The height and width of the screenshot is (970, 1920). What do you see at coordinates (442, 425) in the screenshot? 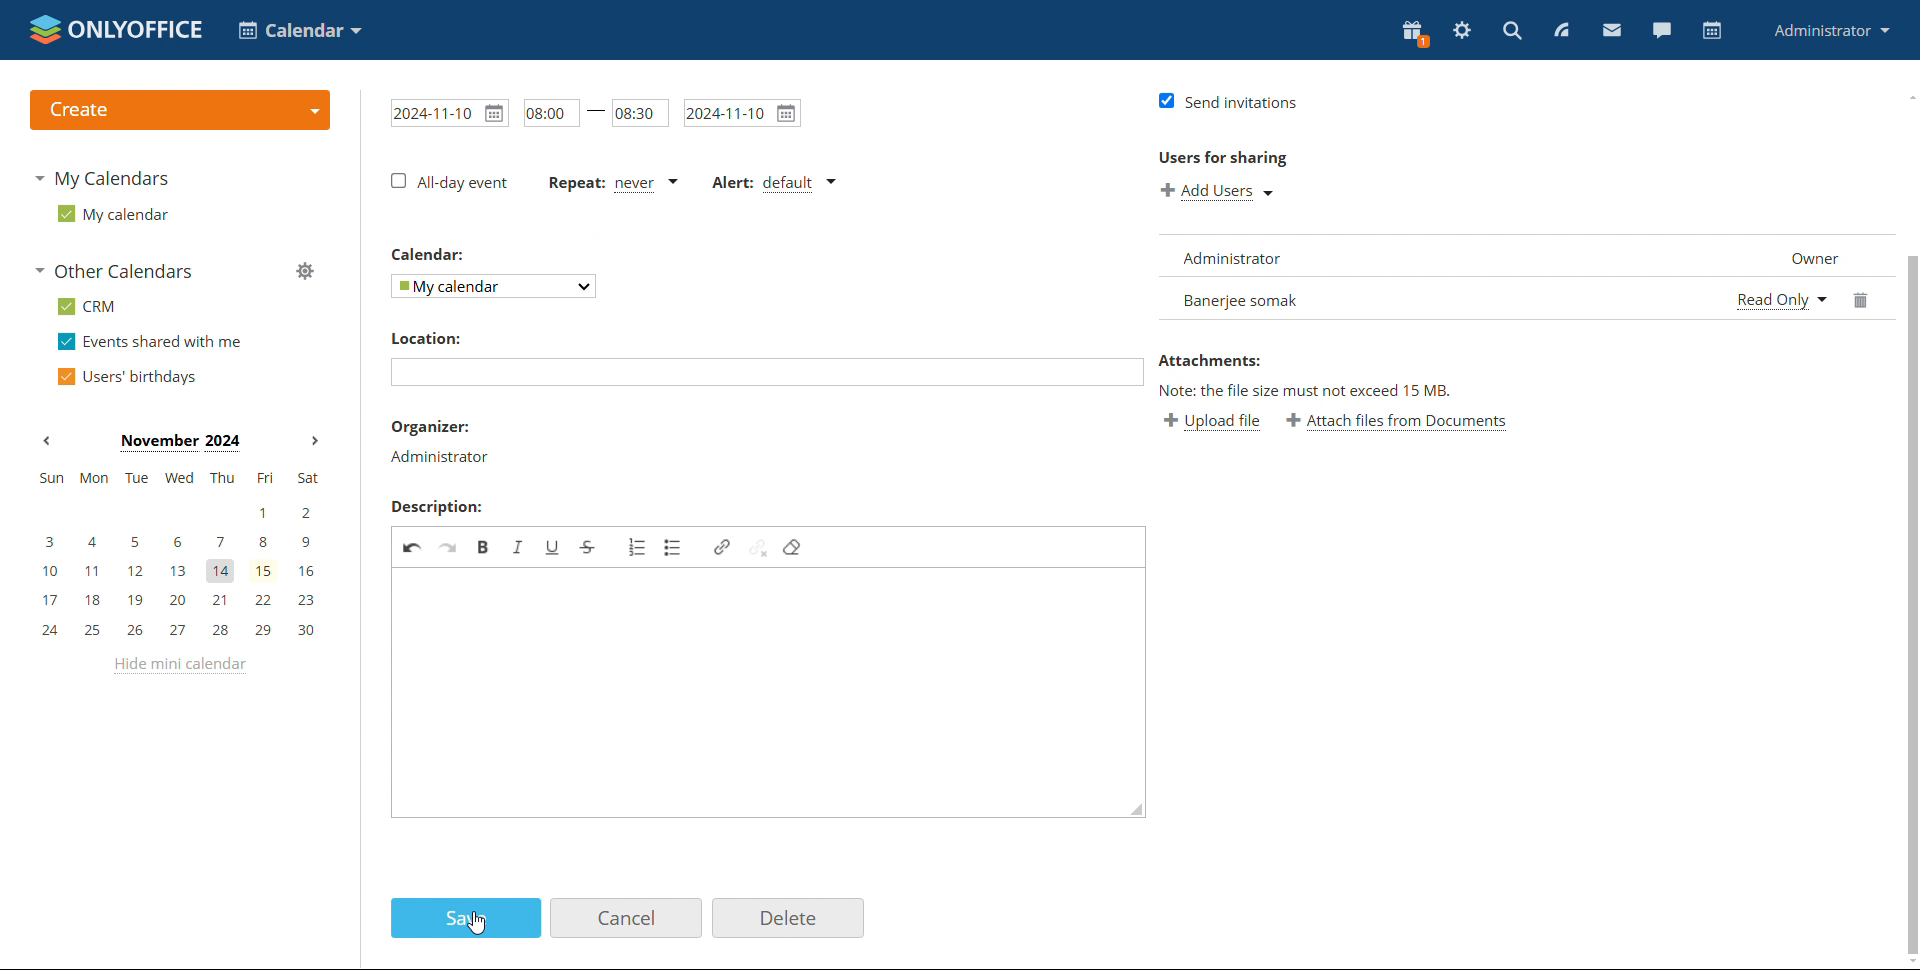
I see `organizer:` at bounding box center [442, 425].